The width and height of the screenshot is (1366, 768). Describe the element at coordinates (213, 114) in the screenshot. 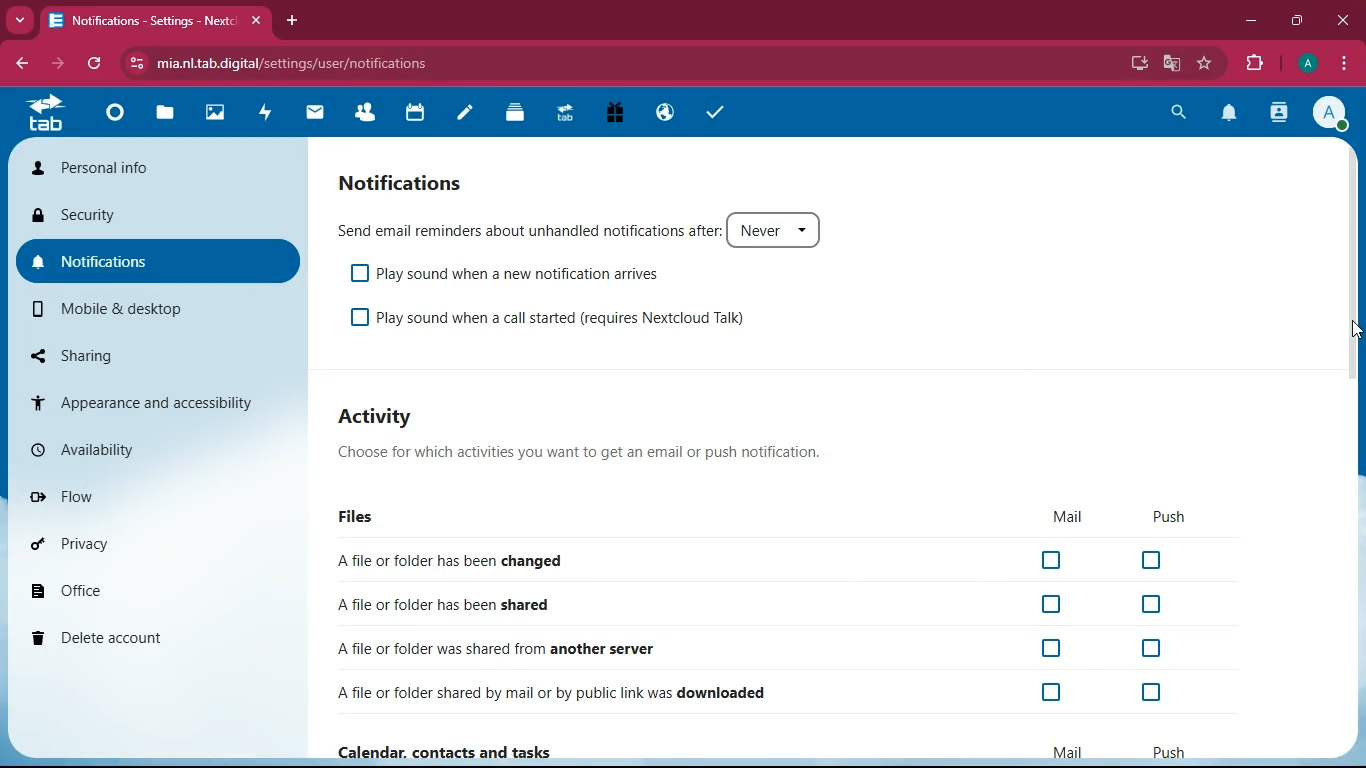

I see `images` at that location.